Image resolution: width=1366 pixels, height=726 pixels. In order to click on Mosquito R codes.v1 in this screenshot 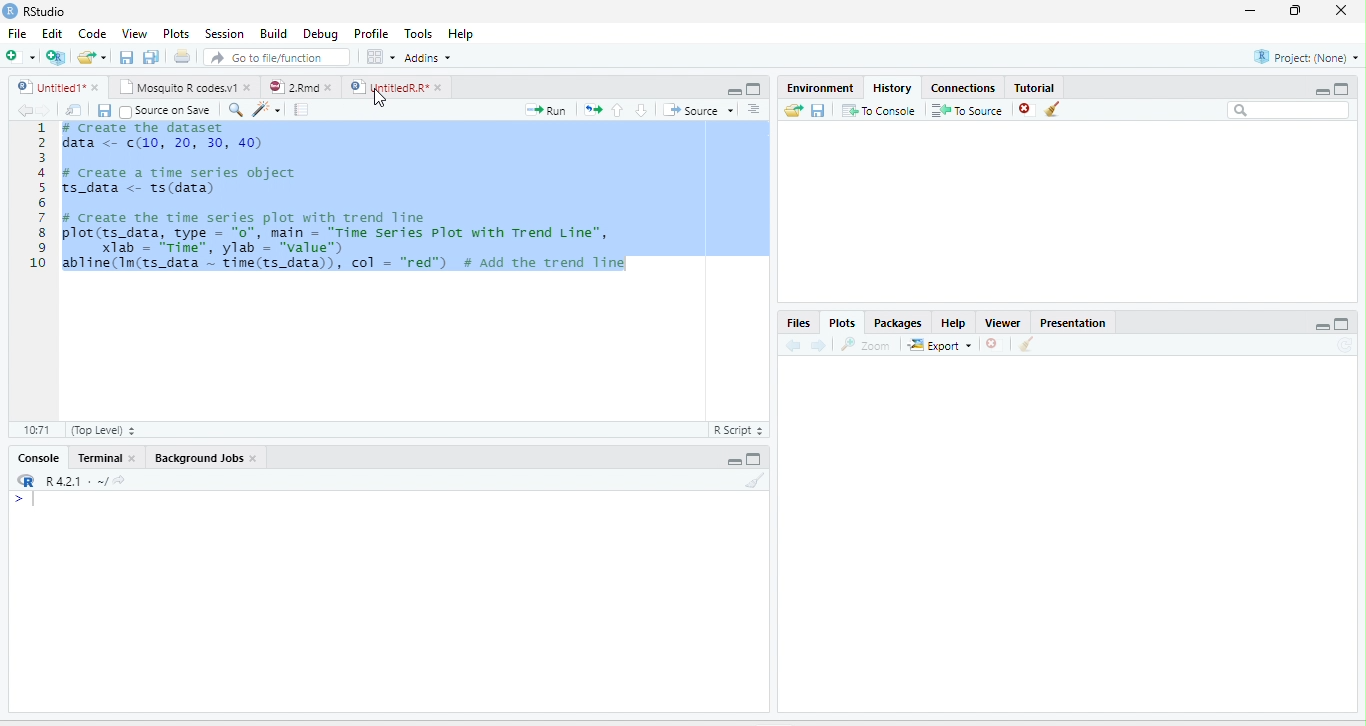, I will do `click(176, 87)`.